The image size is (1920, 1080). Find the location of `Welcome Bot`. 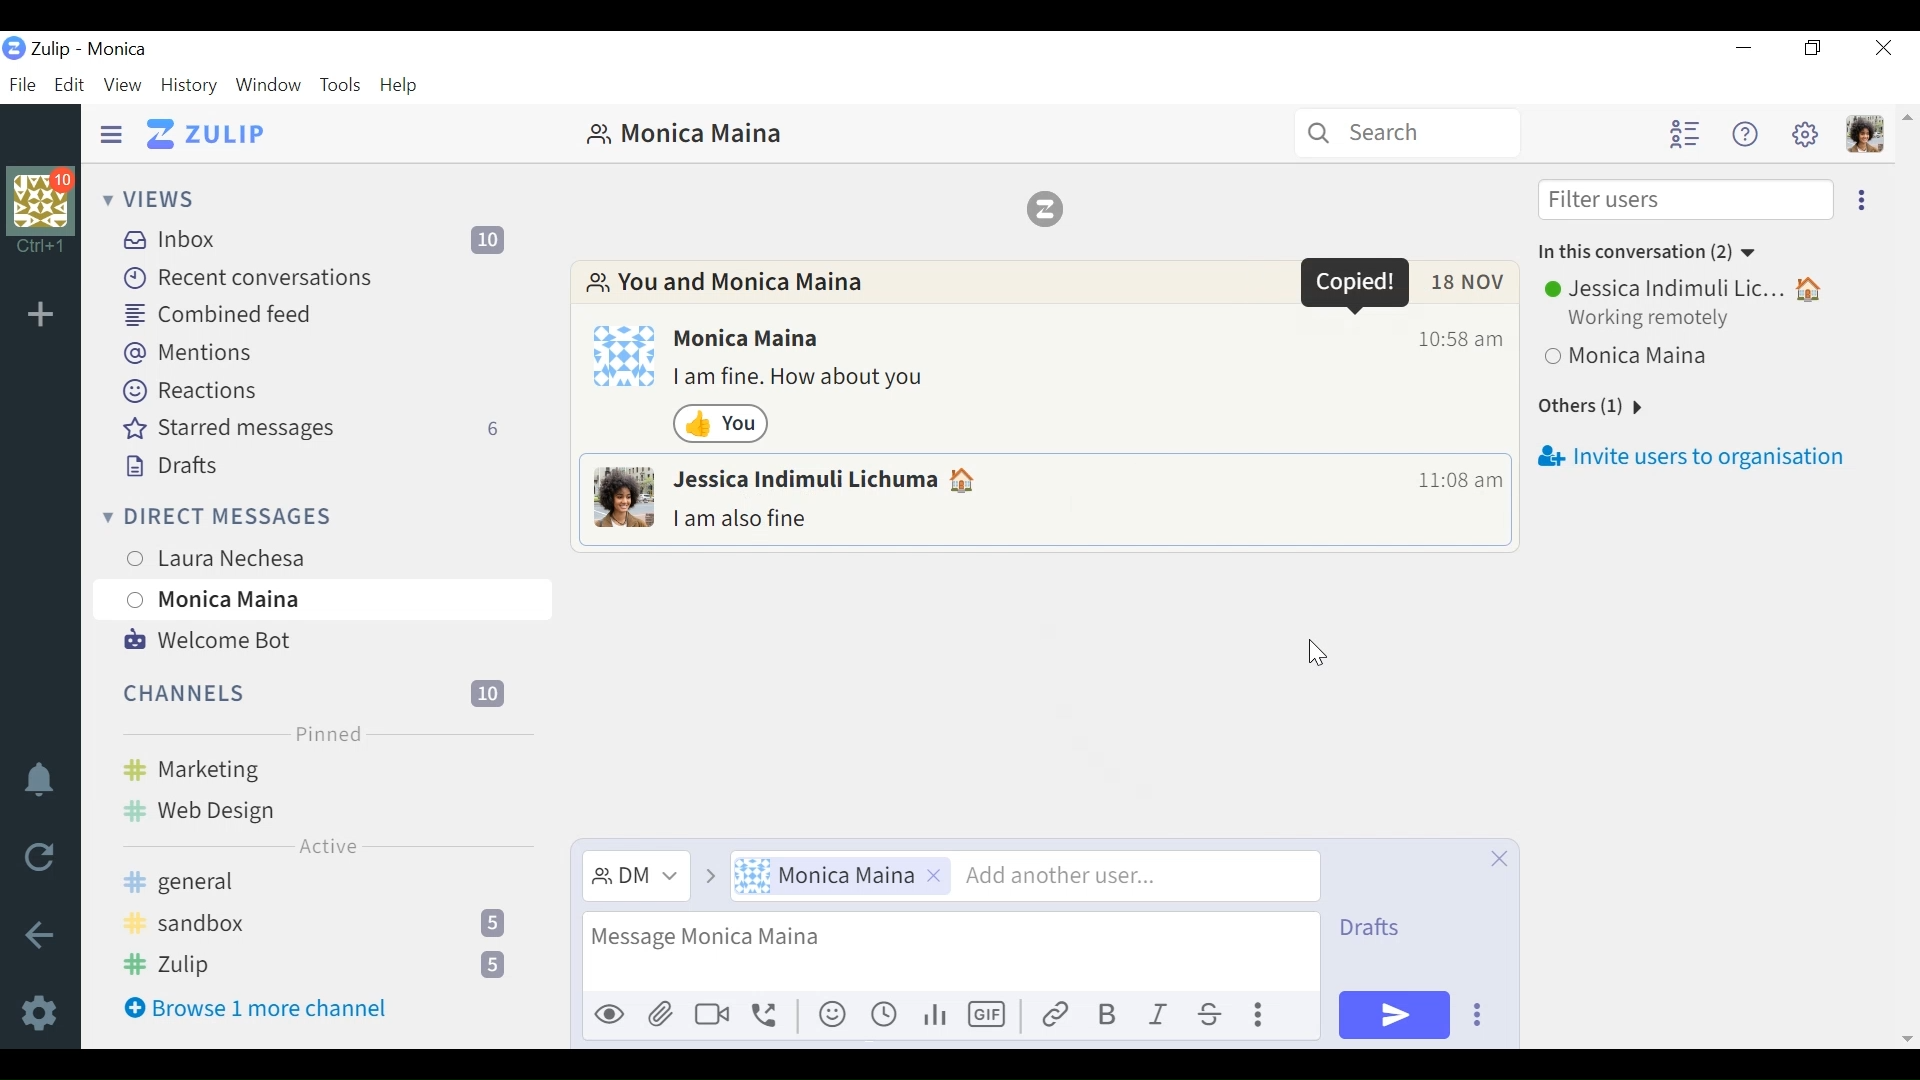

Welcome Bot is located at coordinates (206, 641).